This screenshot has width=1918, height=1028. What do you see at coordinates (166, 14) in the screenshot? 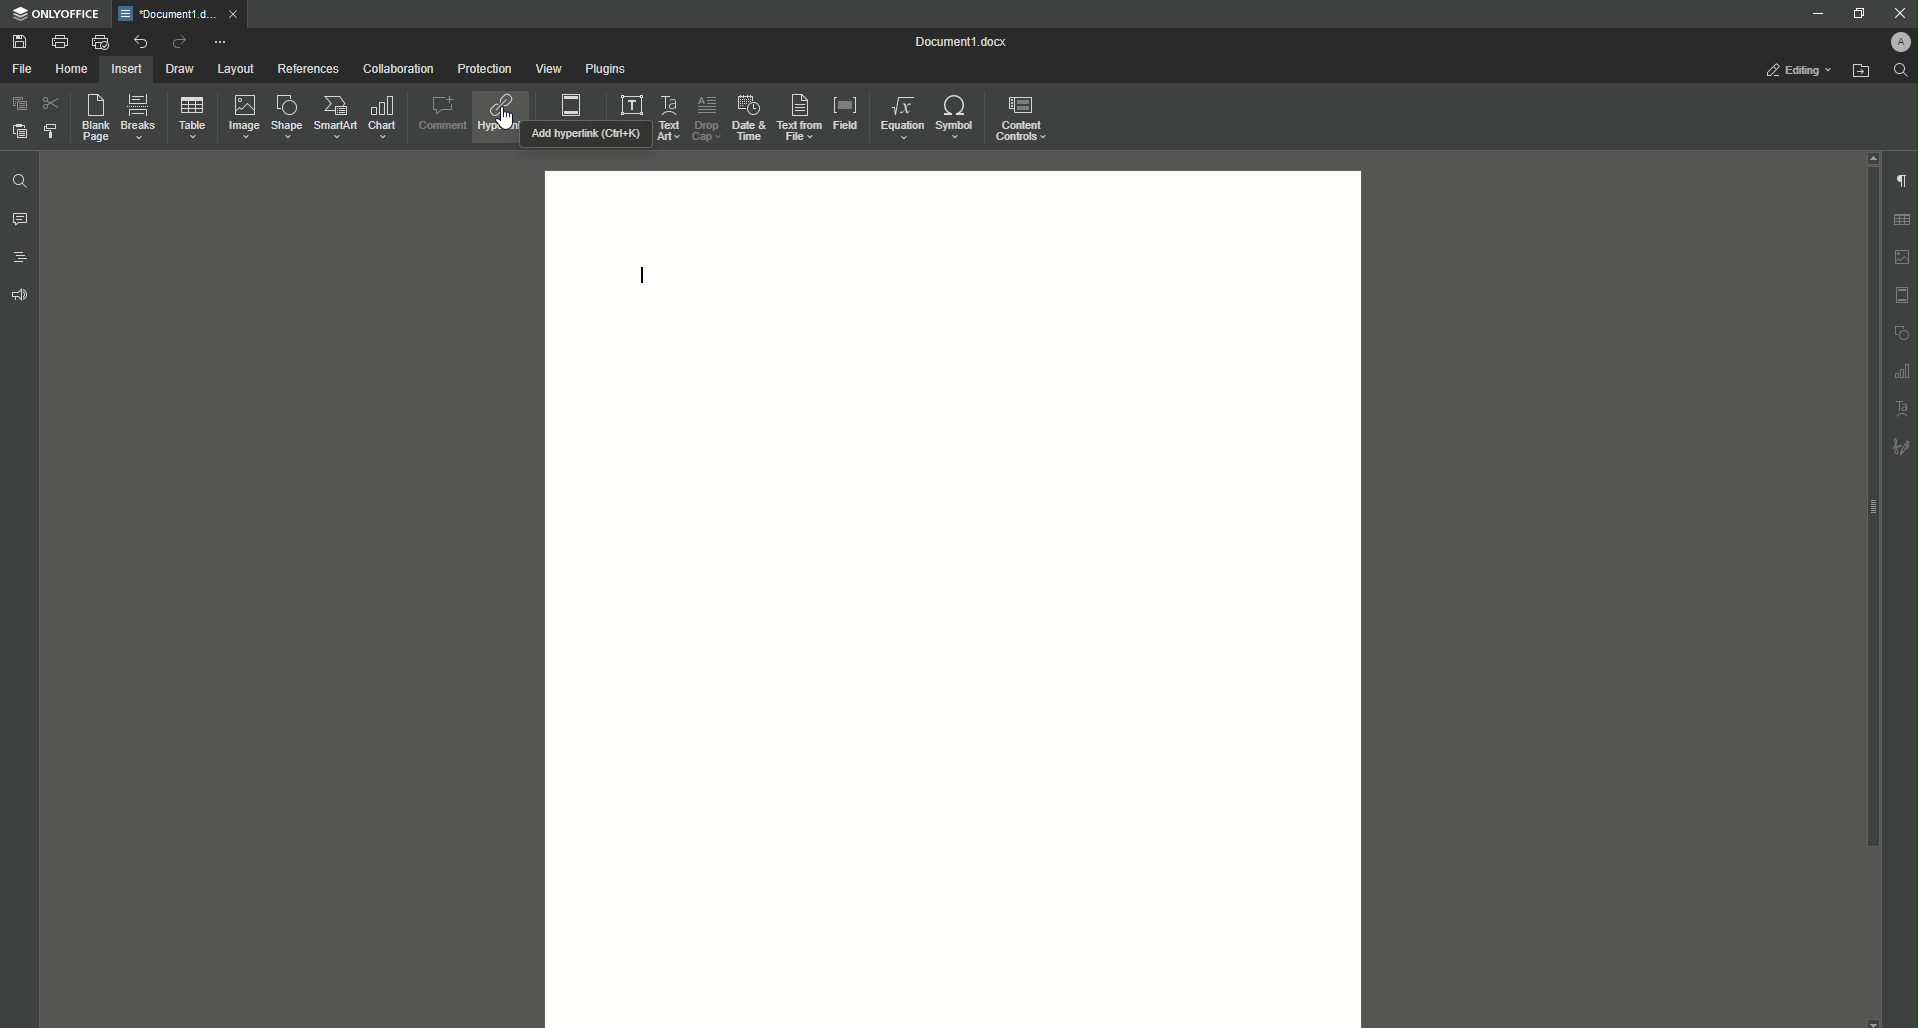
I see `*Document1.docx` at bounding box center [166, 14].